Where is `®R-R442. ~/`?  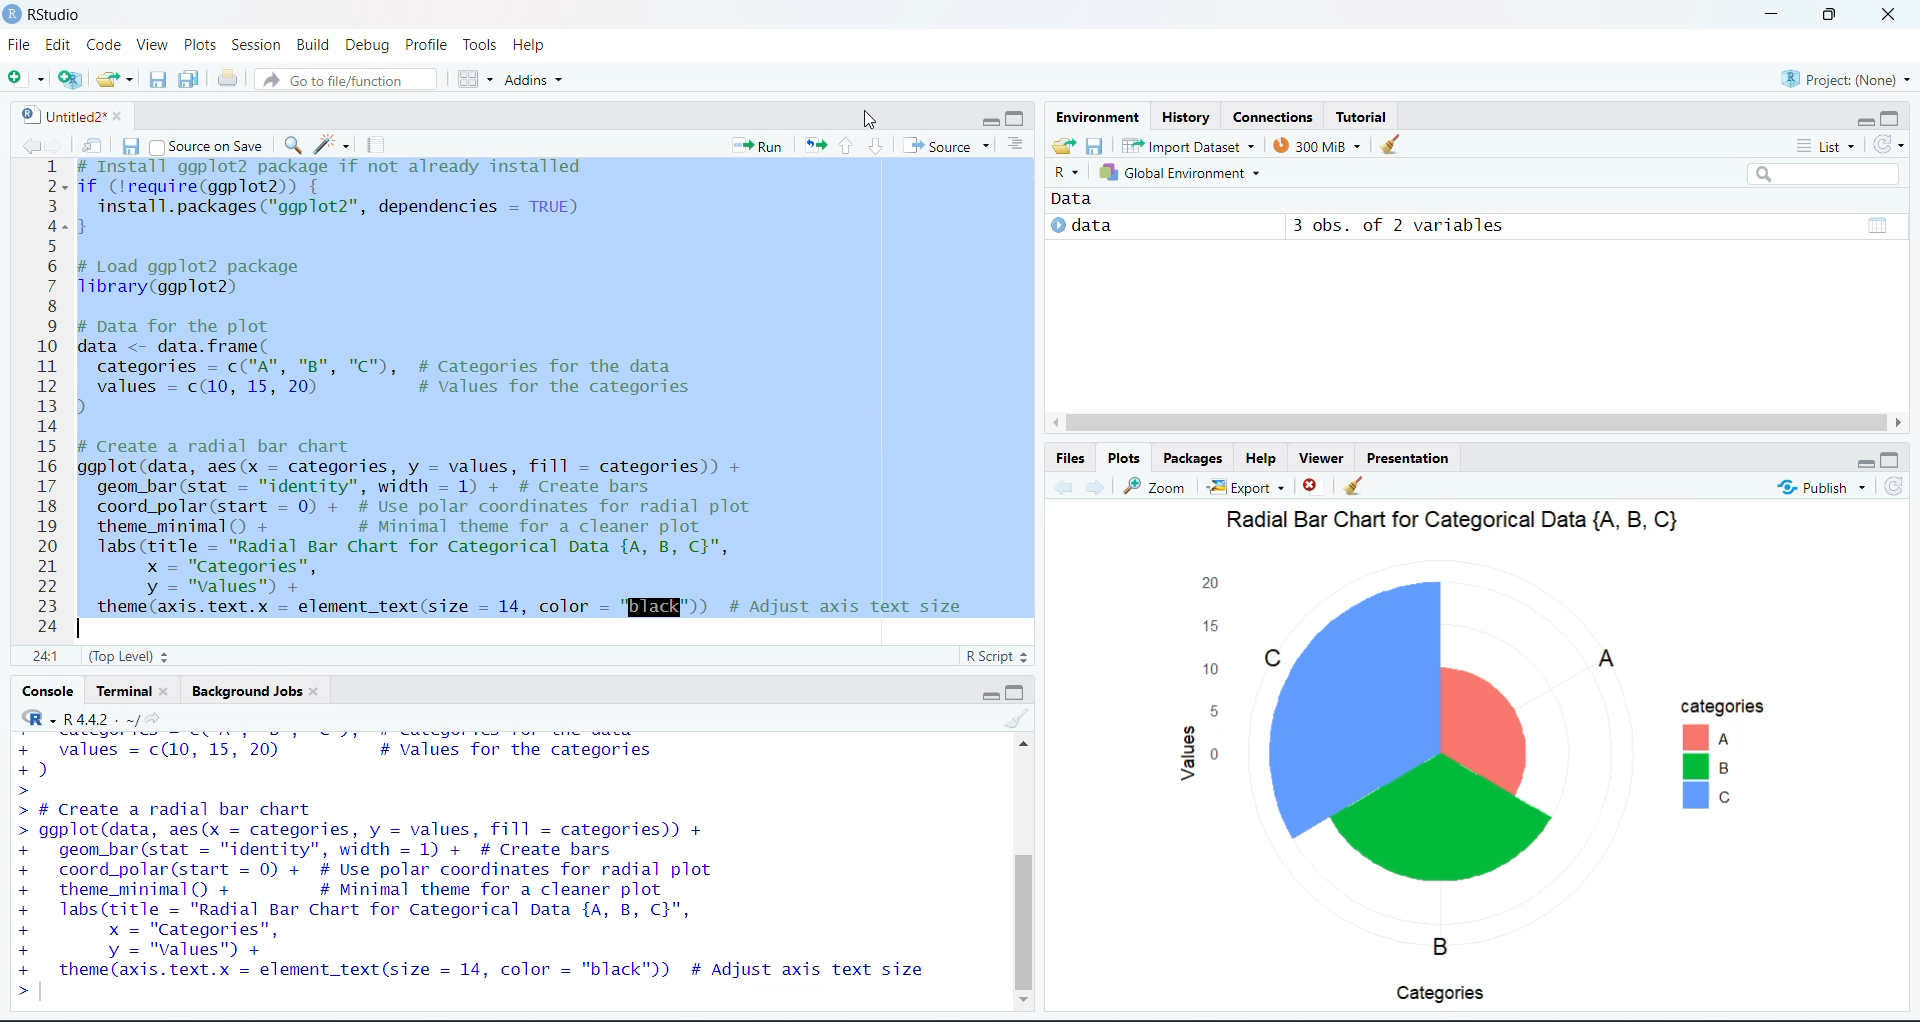 ®R-R442. ~/ is located at coordinates (87, 719).